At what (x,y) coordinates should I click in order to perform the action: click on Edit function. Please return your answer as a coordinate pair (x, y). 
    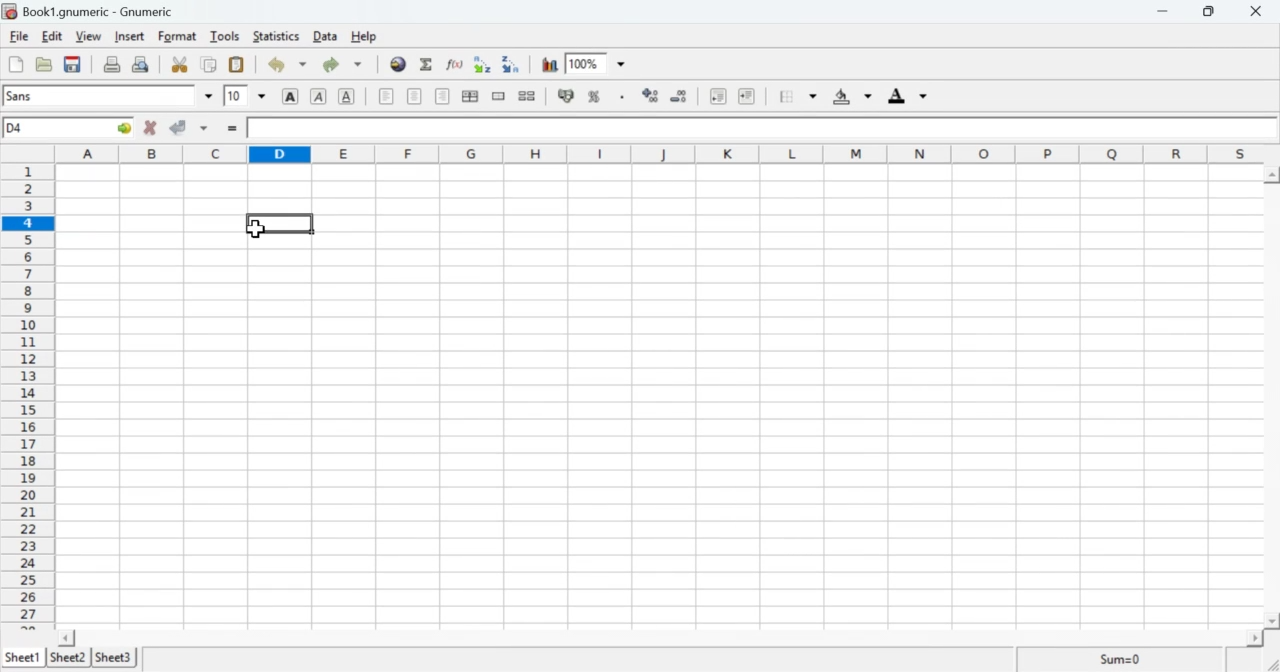
    Looking at the image, I should click on (455, 64).